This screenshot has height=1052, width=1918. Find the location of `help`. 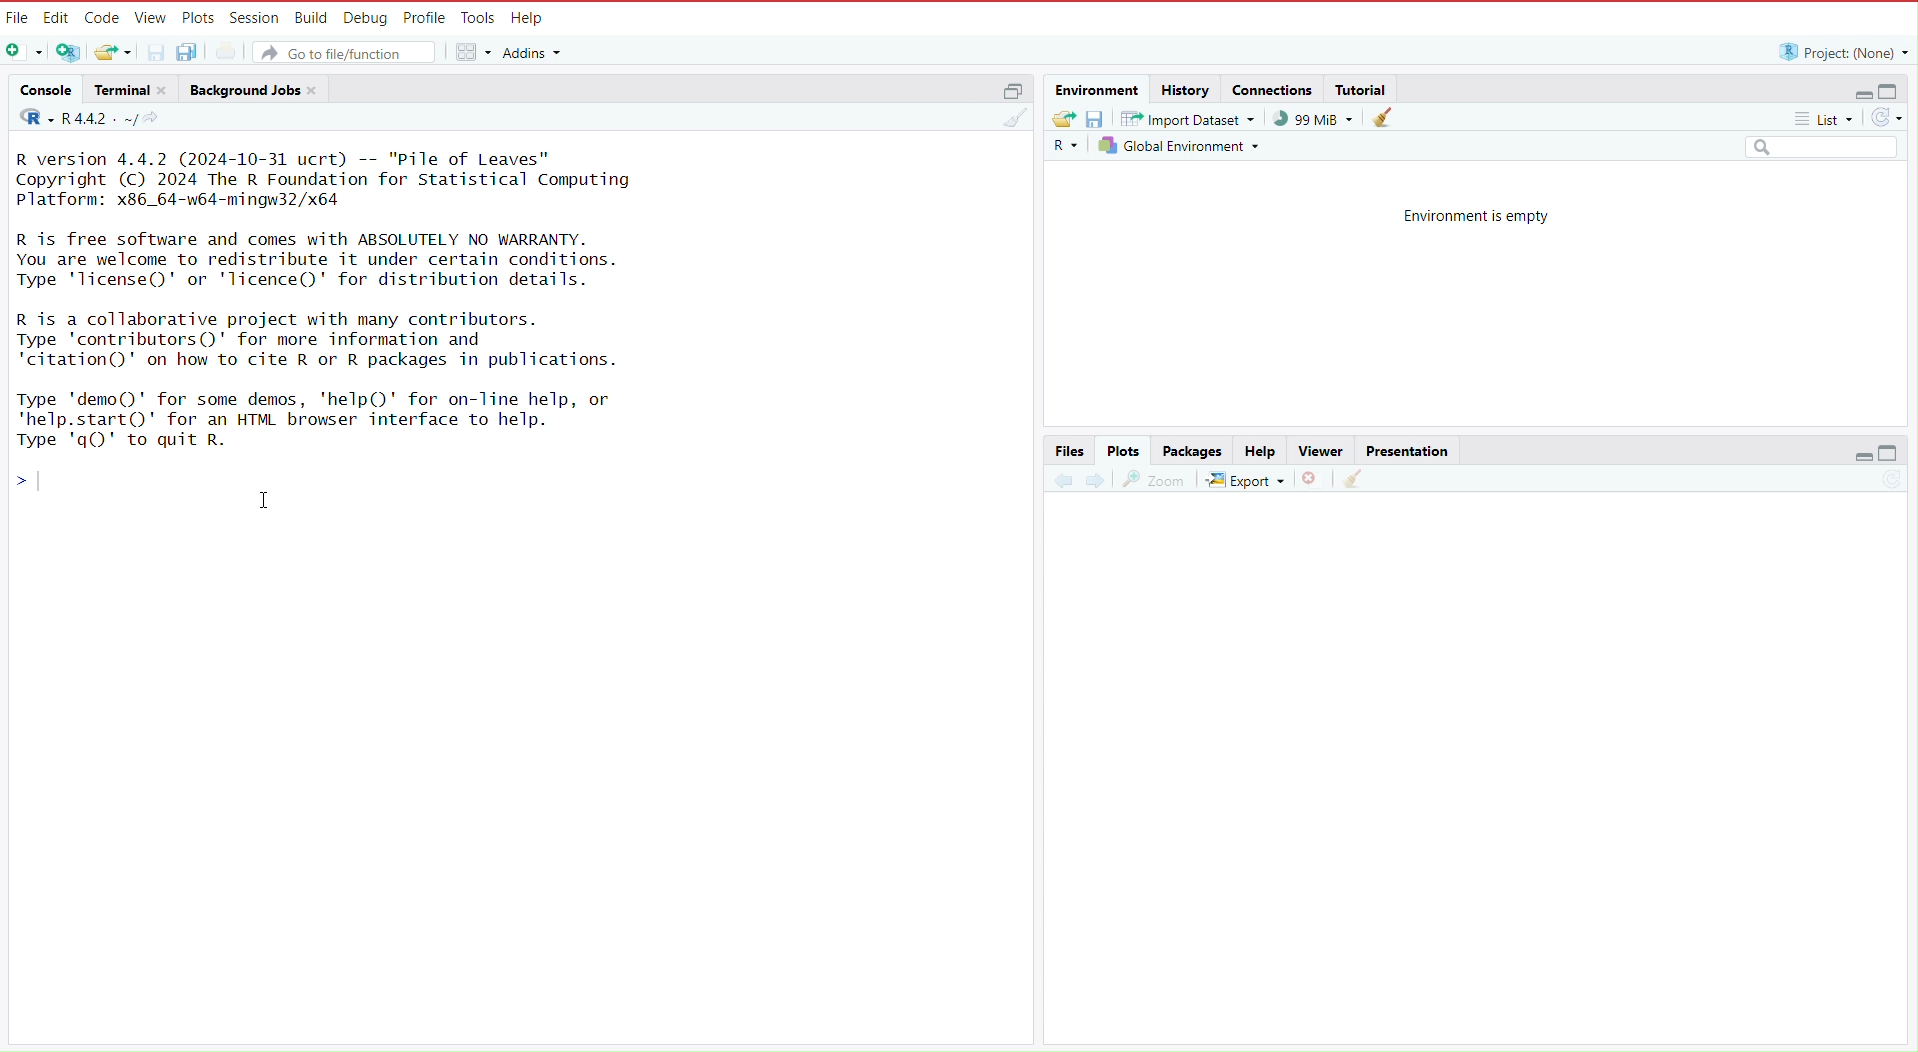

help is located at coordinates (1257, 449).